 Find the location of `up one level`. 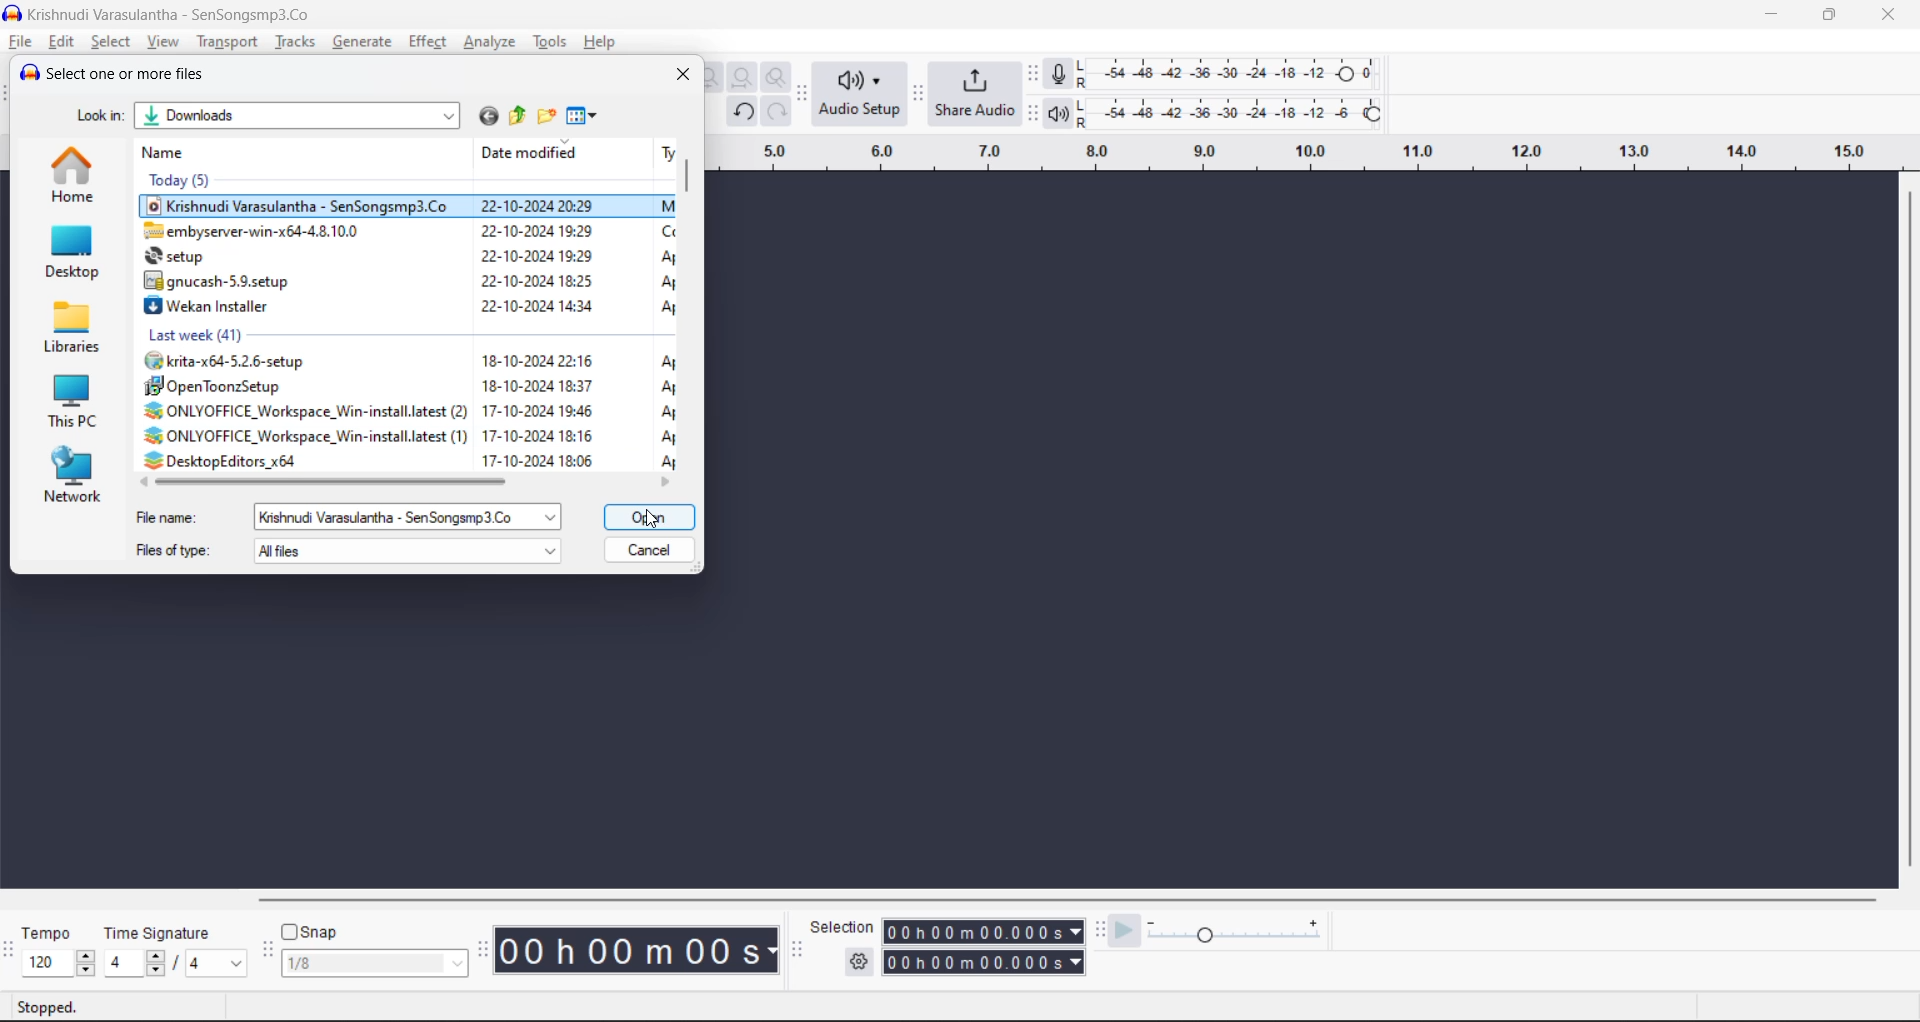

up one level is located at coordinates (516, 117).